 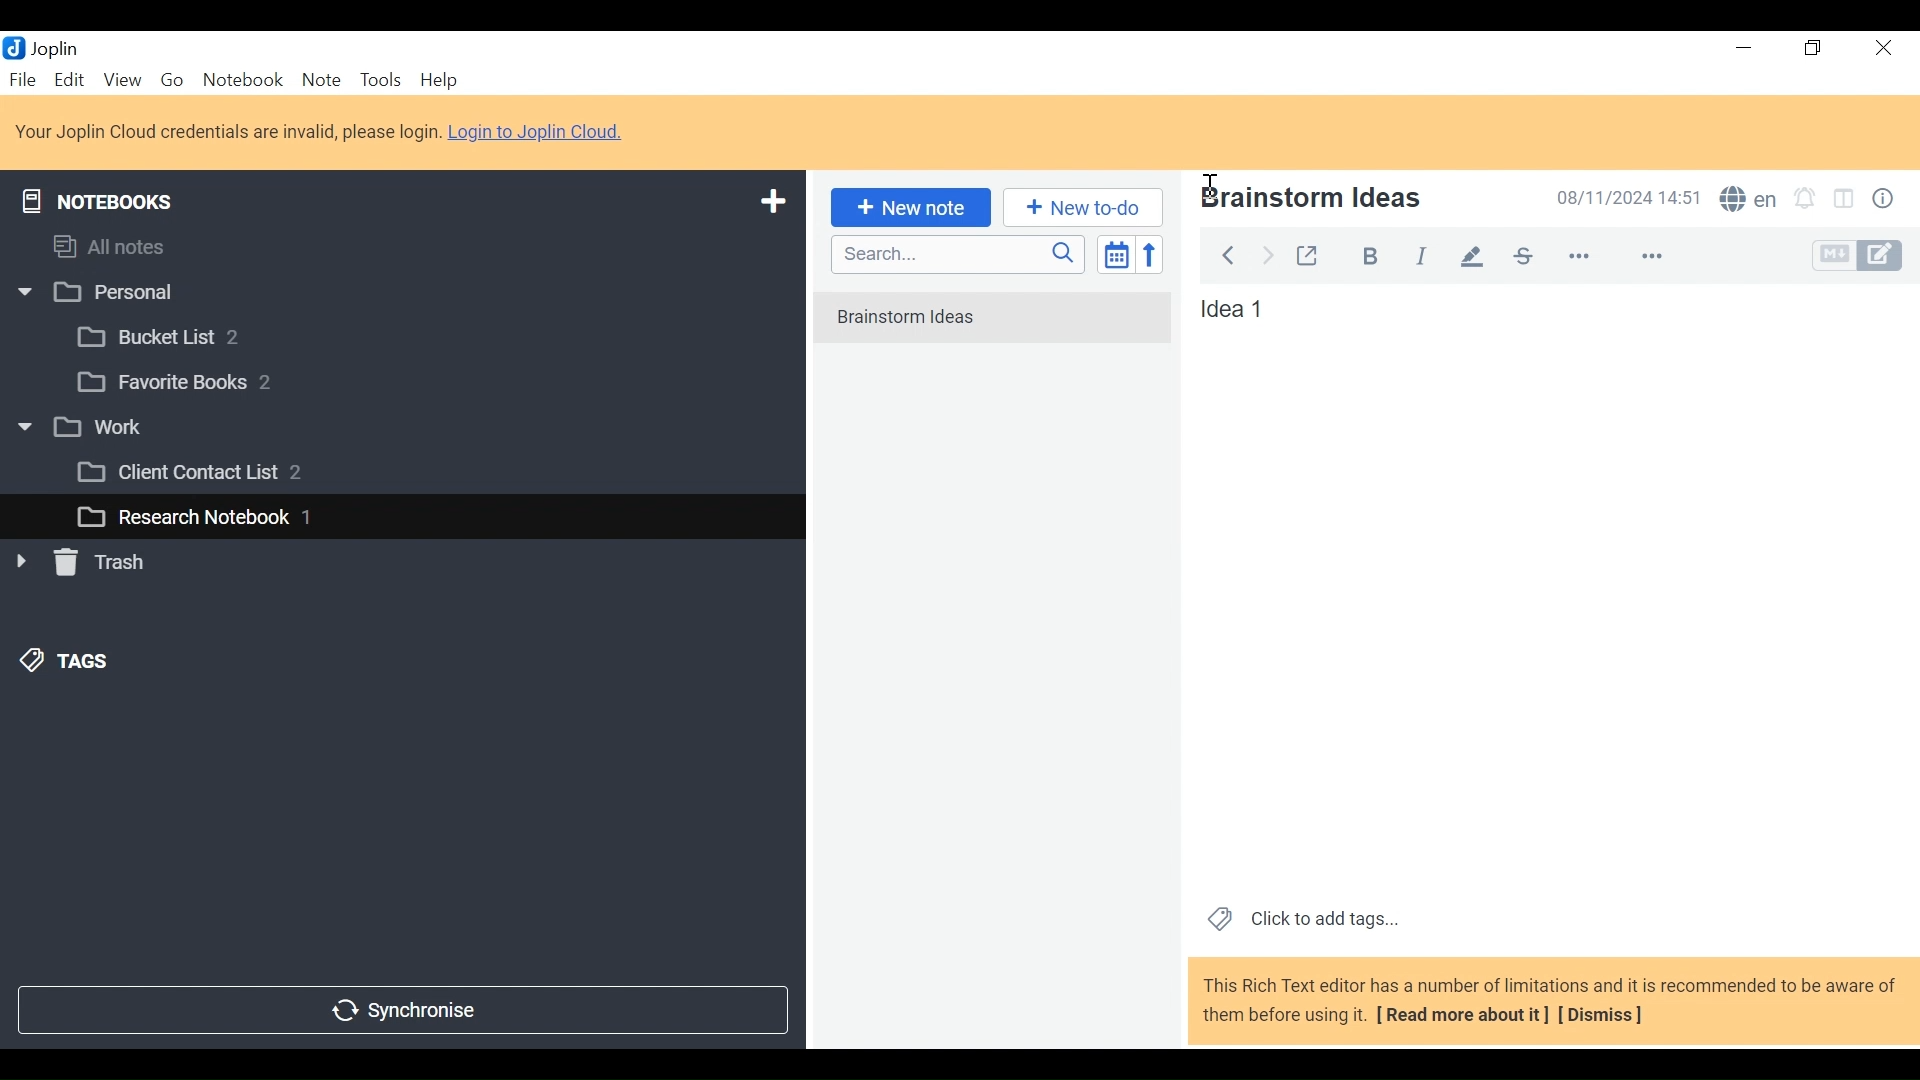 I want to click on Joplin Desktop Icon, so click(x=52, y=47).